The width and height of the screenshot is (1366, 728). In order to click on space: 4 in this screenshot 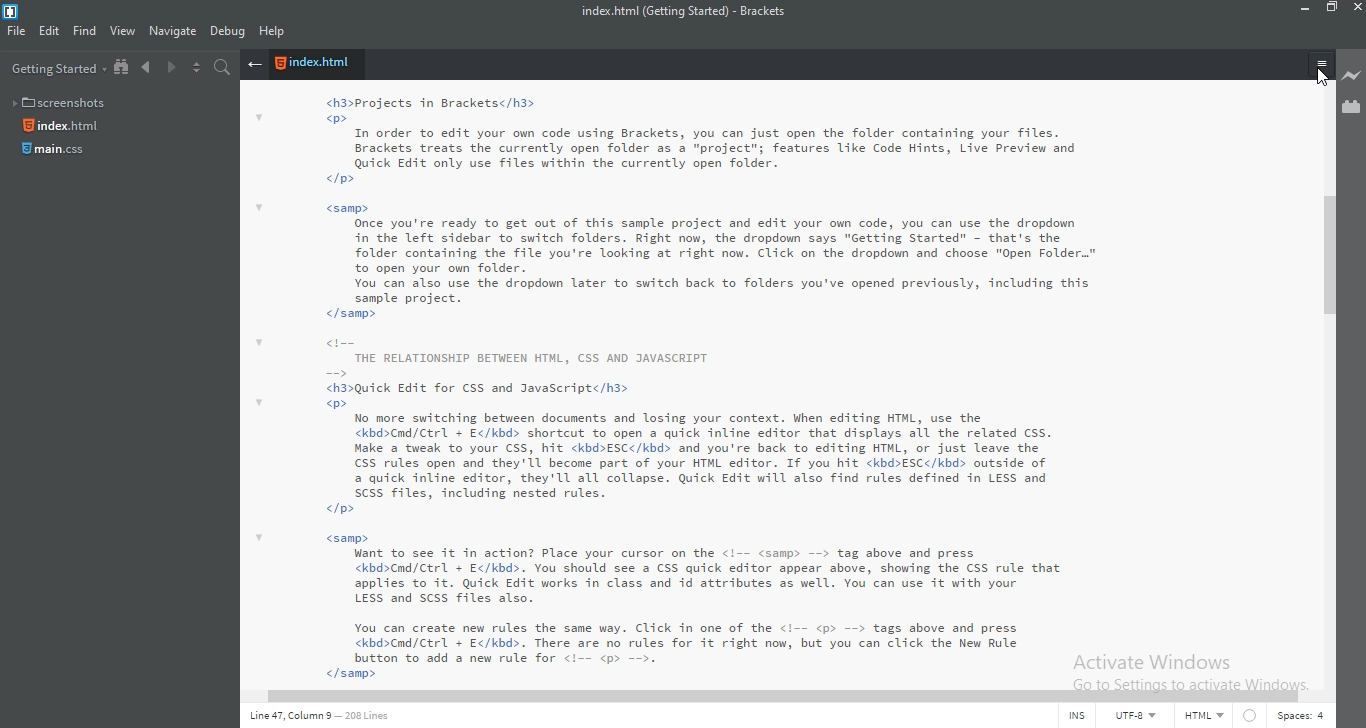, I will do `click(1298, 718)`.